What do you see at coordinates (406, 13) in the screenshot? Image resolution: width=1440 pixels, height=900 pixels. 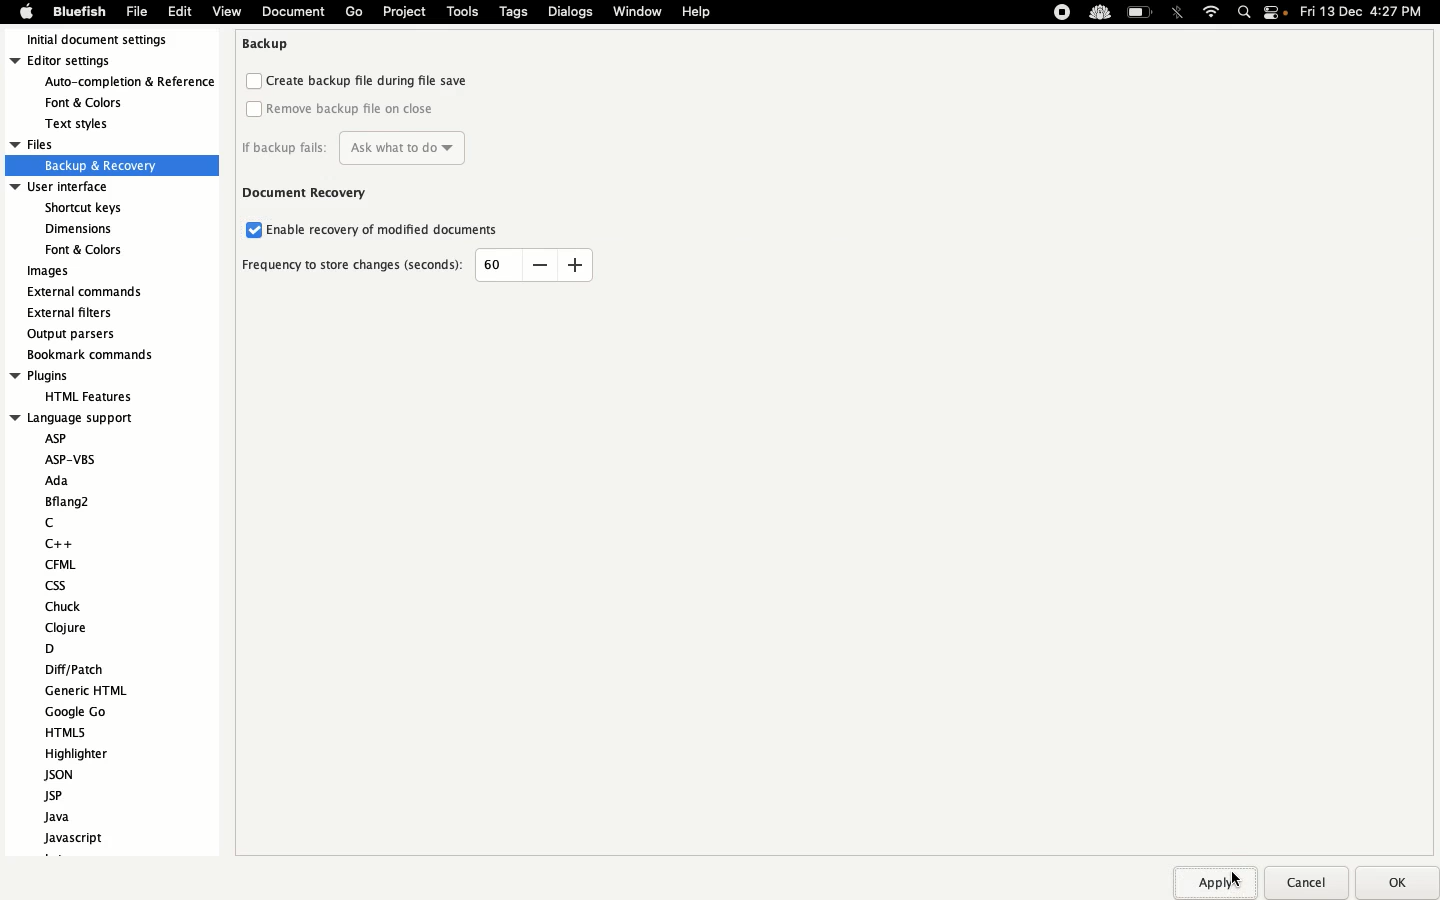 I see `Project ` at bounding box center [406, 13].